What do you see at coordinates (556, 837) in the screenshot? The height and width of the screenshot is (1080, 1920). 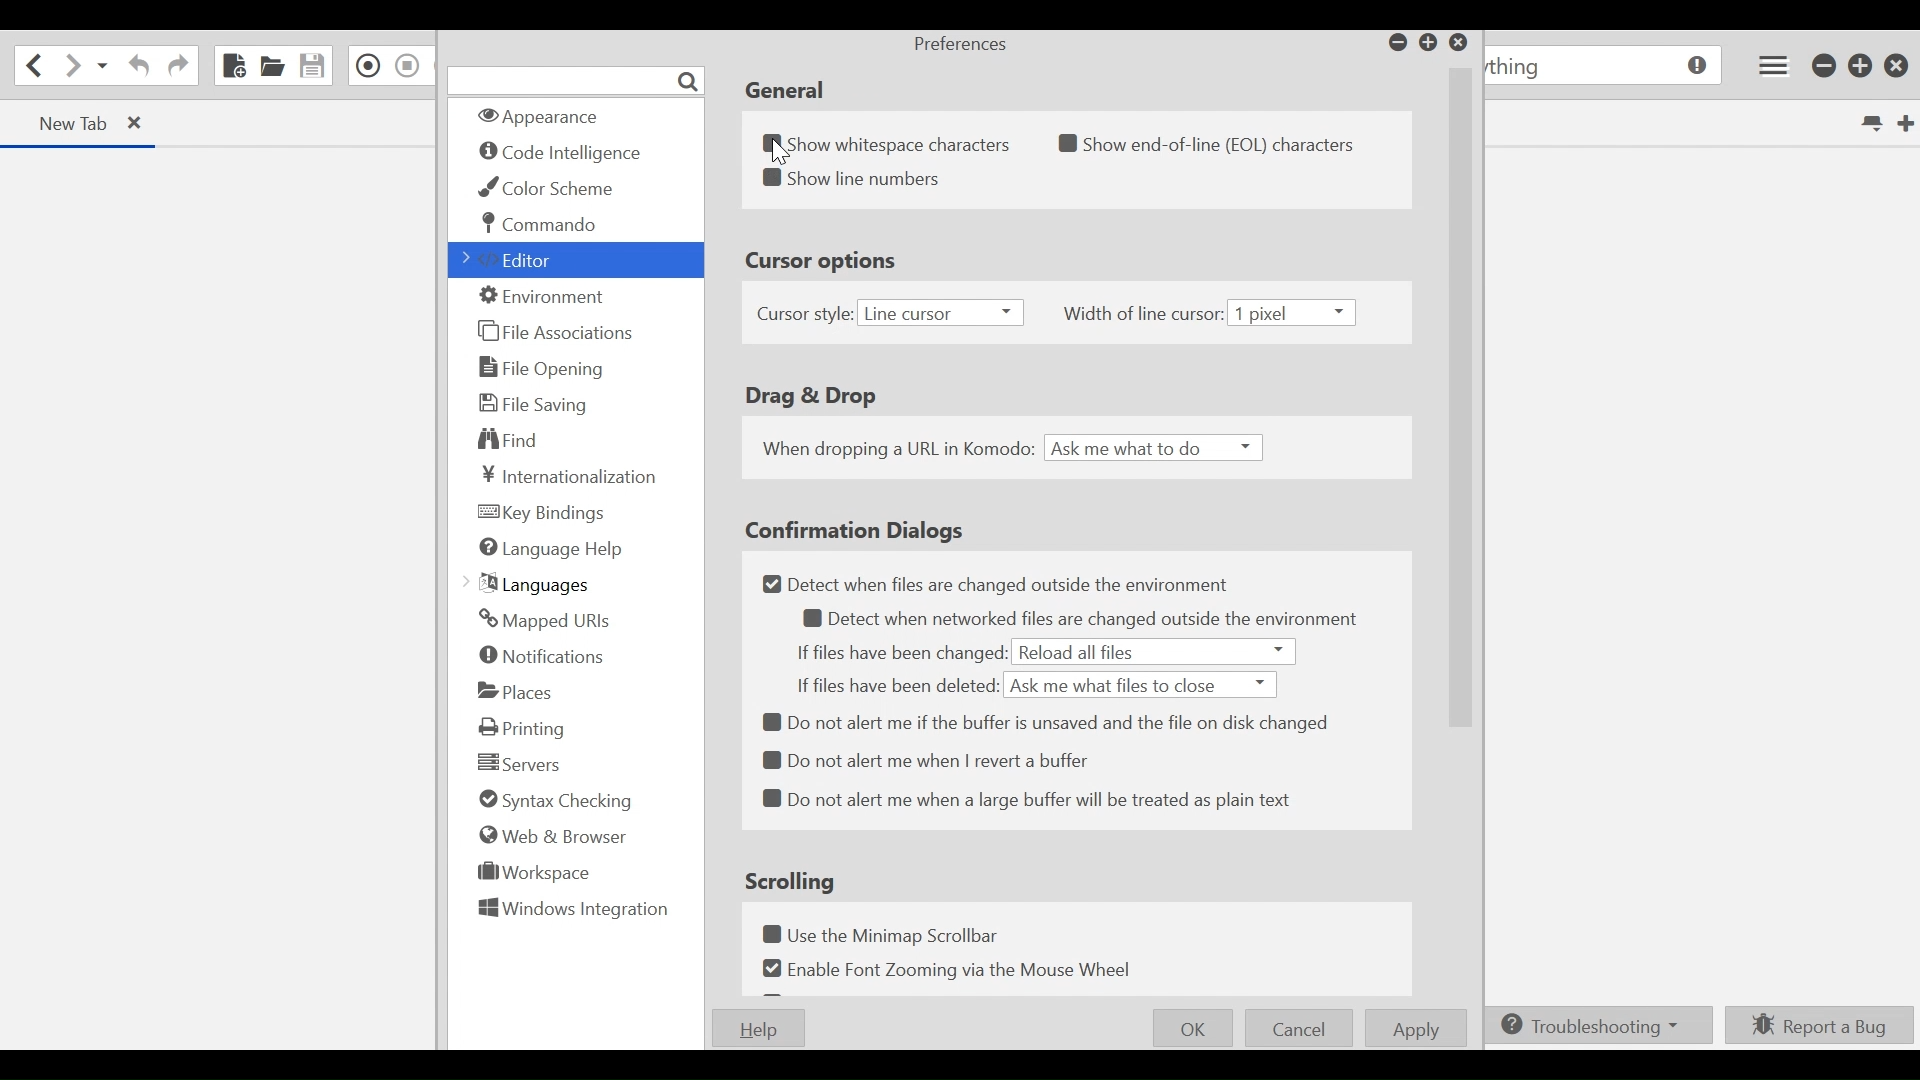 I see `Web & Browser` at bounding box center [556, 837].